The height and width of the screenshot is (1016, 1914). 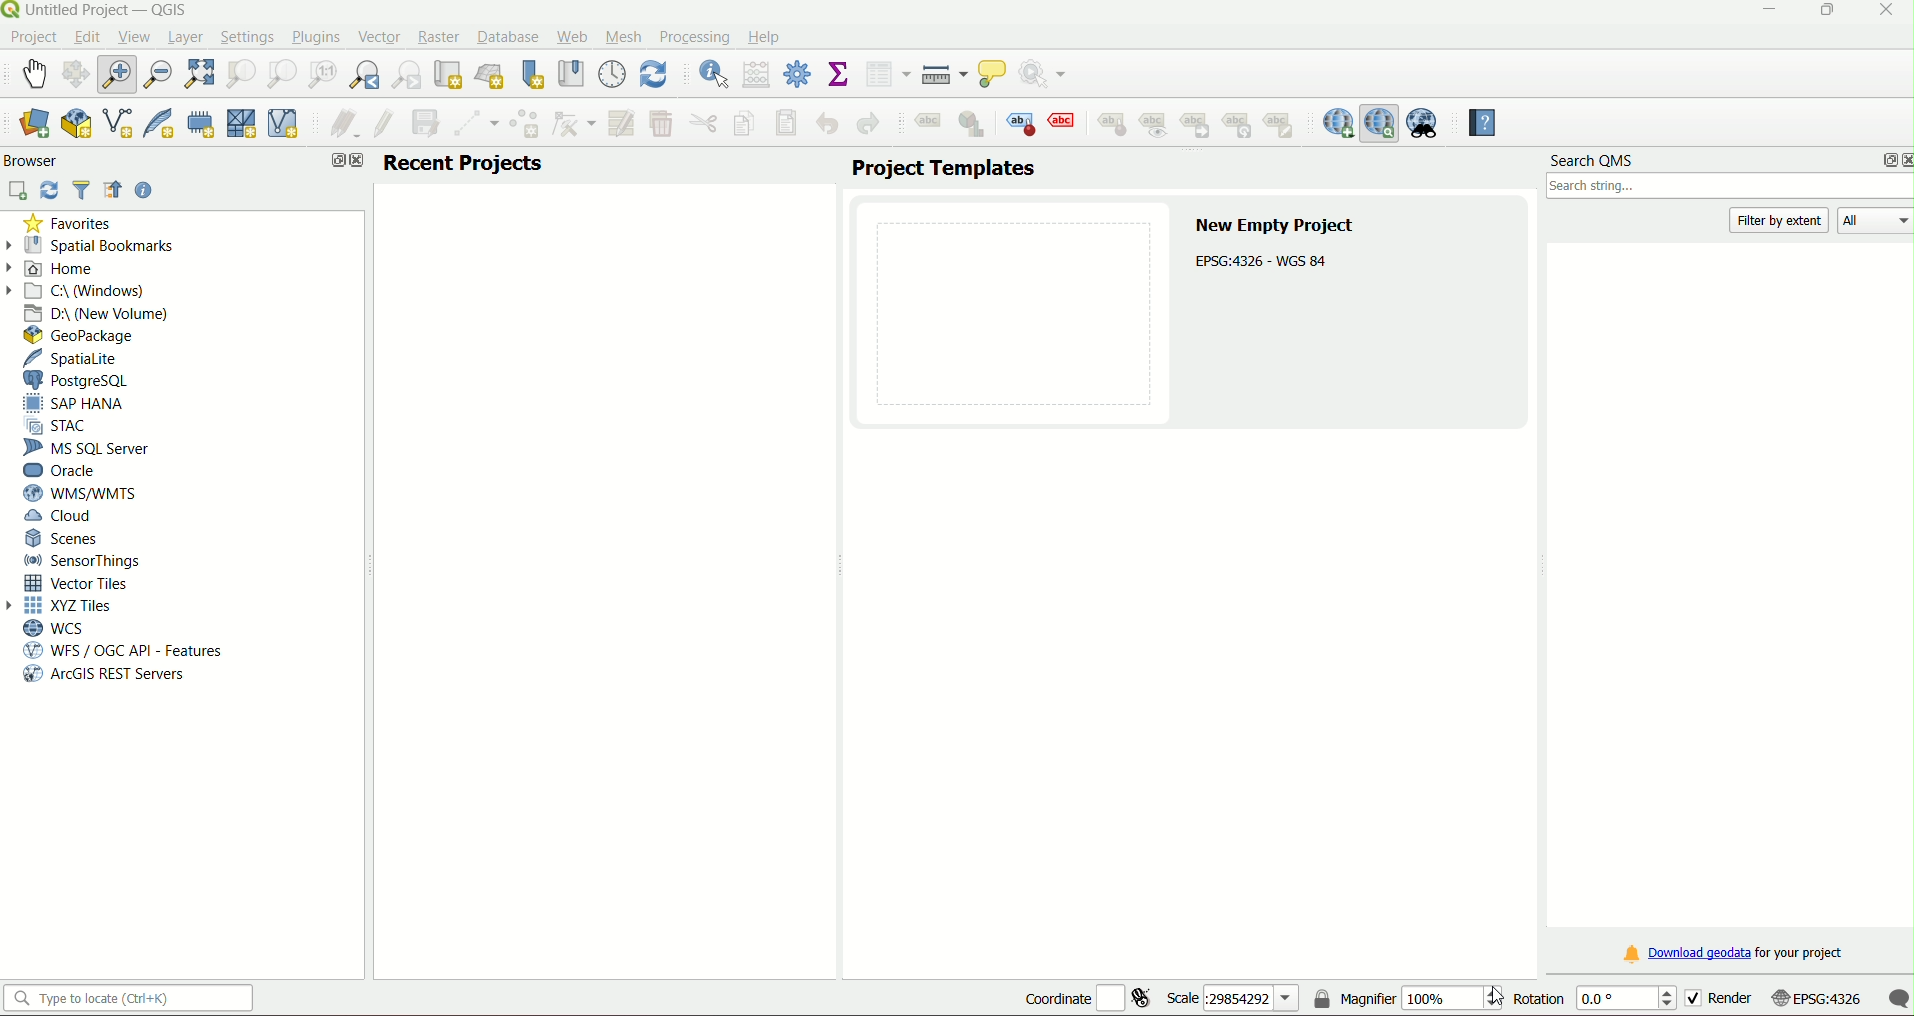 What do you see at coordinates (13, 266) in the screenshot?
I see `arrows` at bounding box center [13, 266].